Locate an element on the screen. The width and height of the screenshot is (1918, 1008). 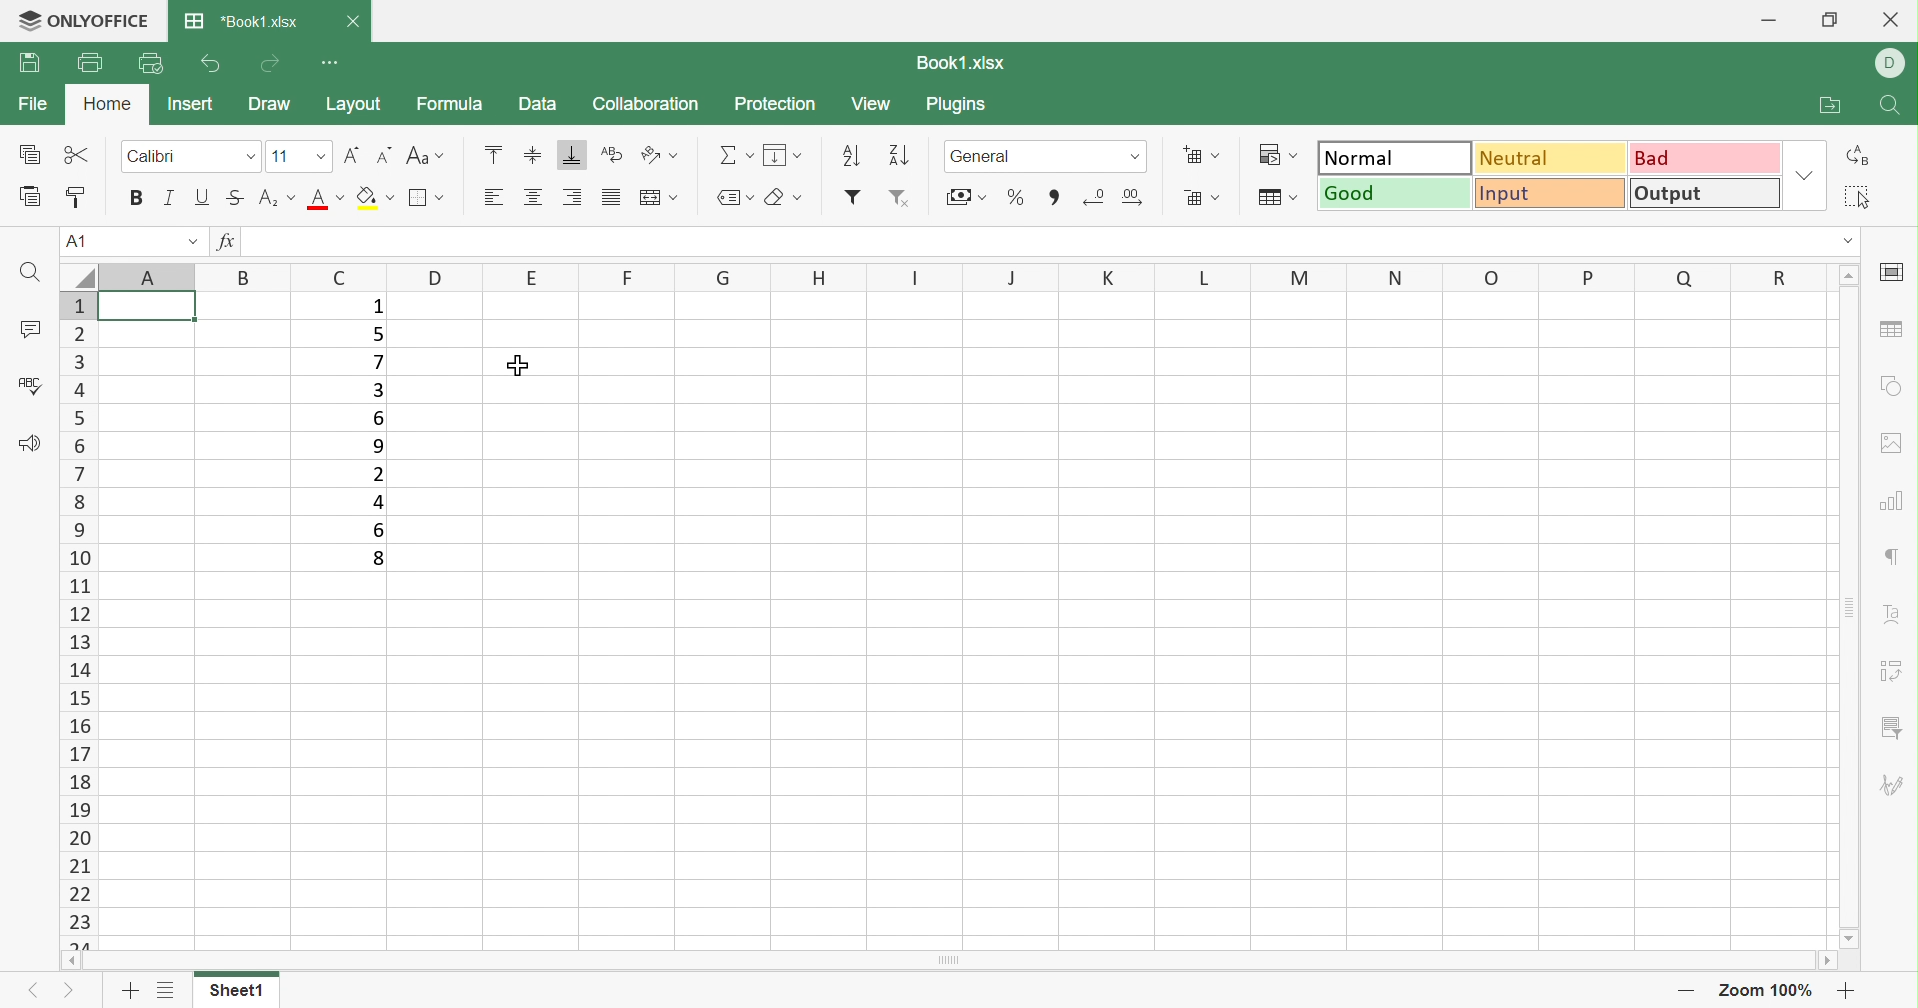
Normal is located at coordinates (1395, 157).